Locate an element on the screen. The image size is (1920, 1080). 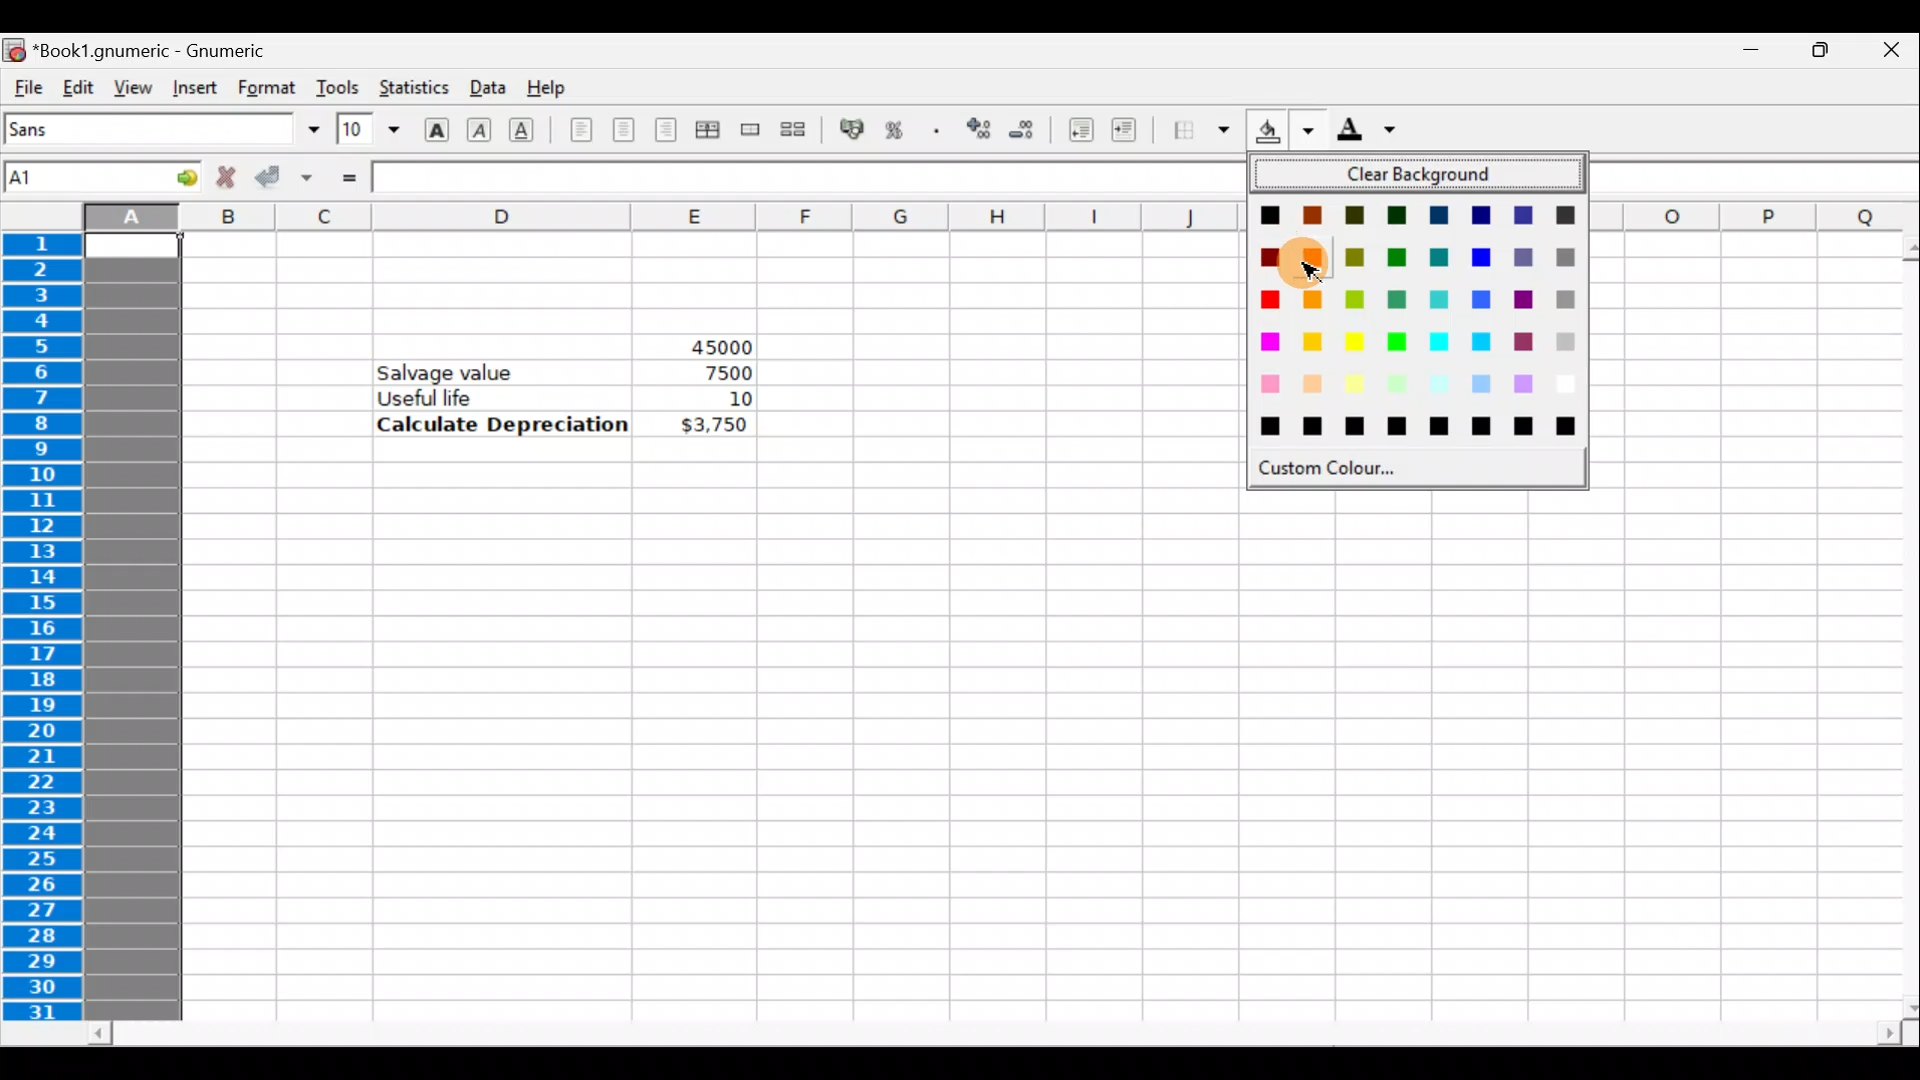
Edit is located at coordinates (78, 86).